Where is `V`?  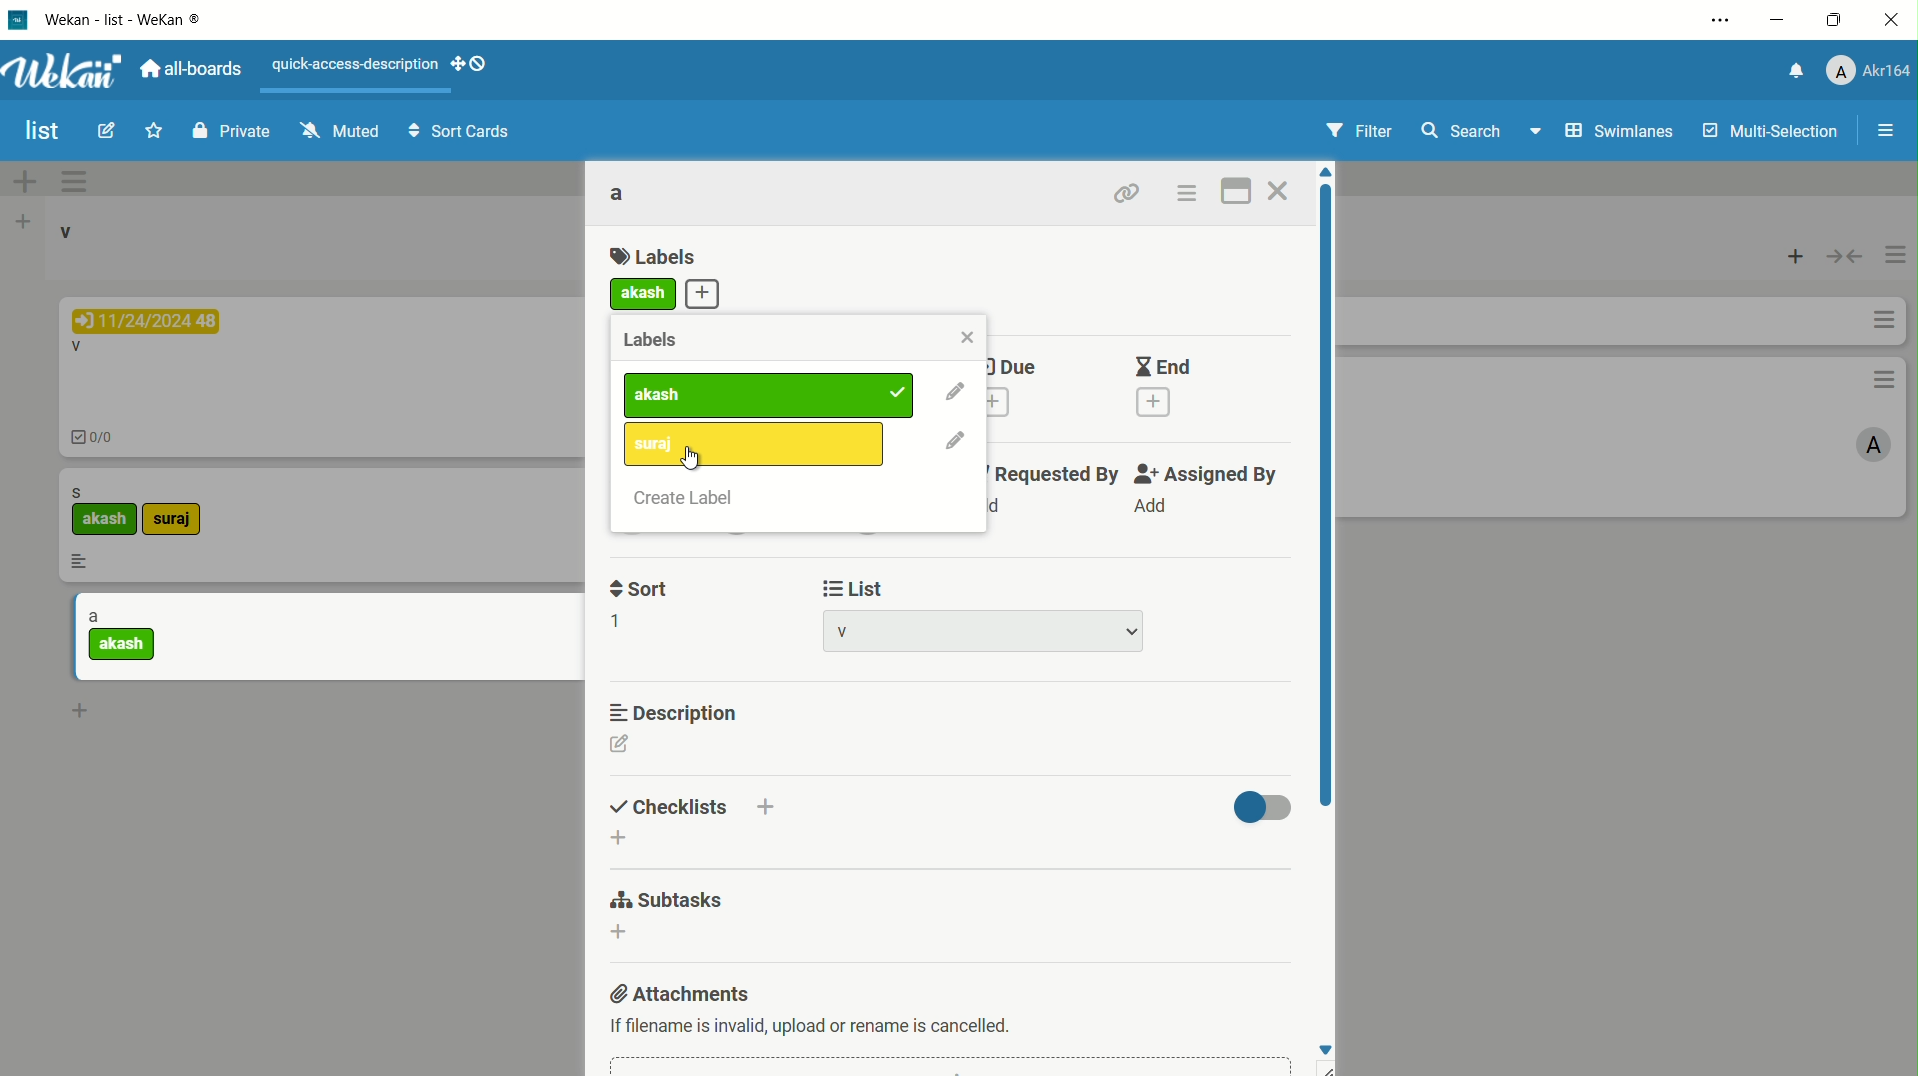 V is located at coordinates (75, 348).